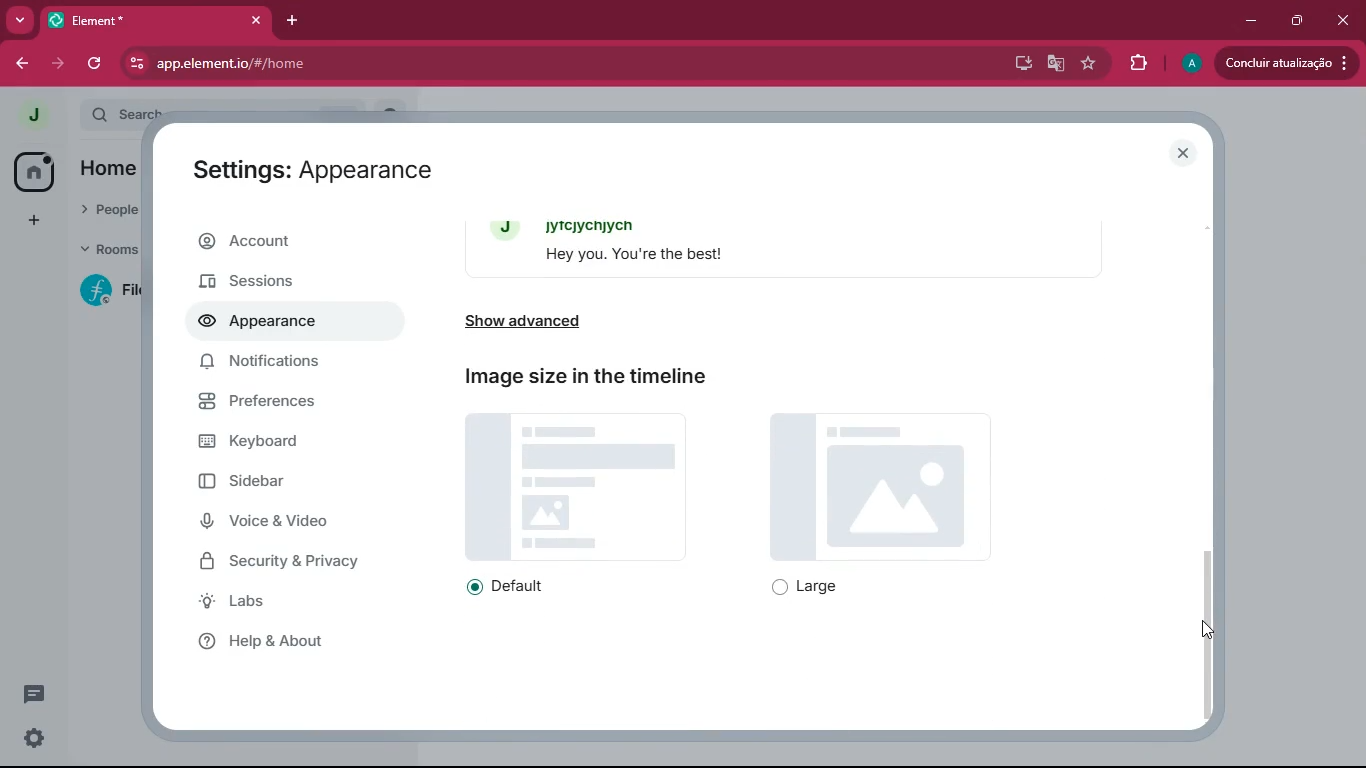 This screenshot has height=768, width=1366. Describe the element at coordinates (61, 64) in the screenshot. I see `forward` at that location.